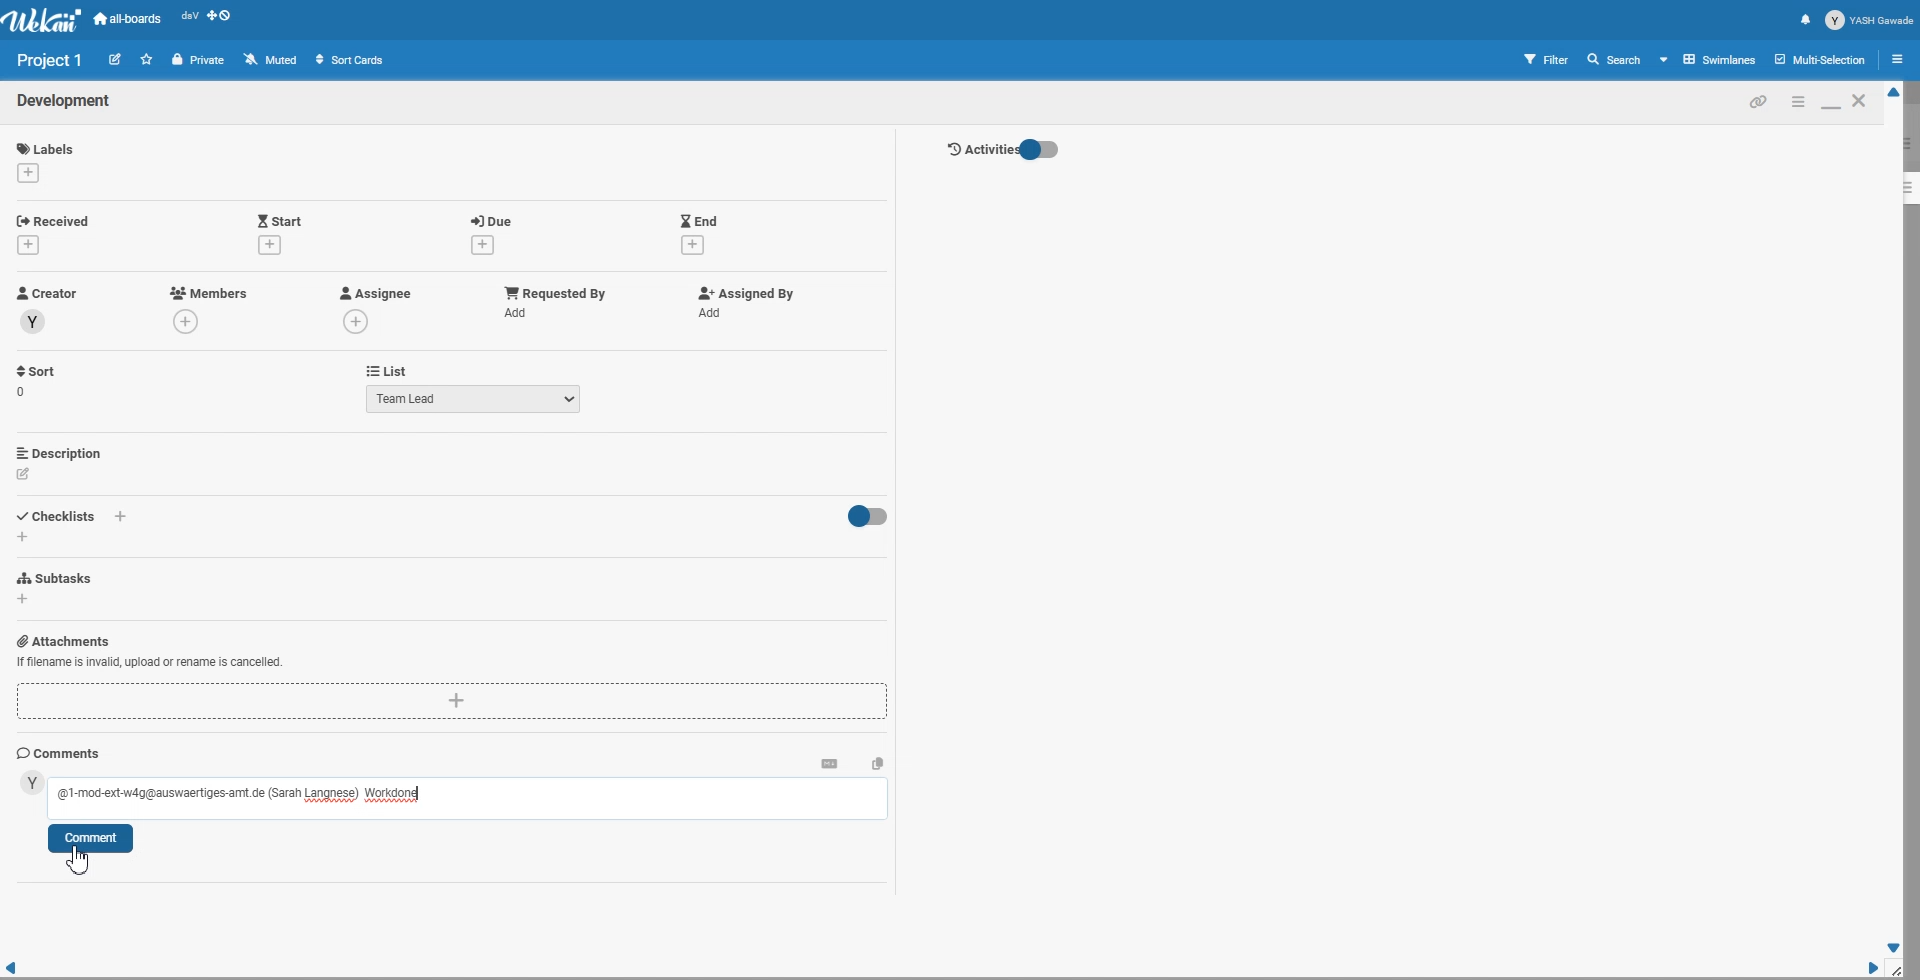 The height and width of the screenshot is (980, 1920). What do you see at coordinates (692, 246) in the screenshot?
I see `add` at bounding box center [692, 246].